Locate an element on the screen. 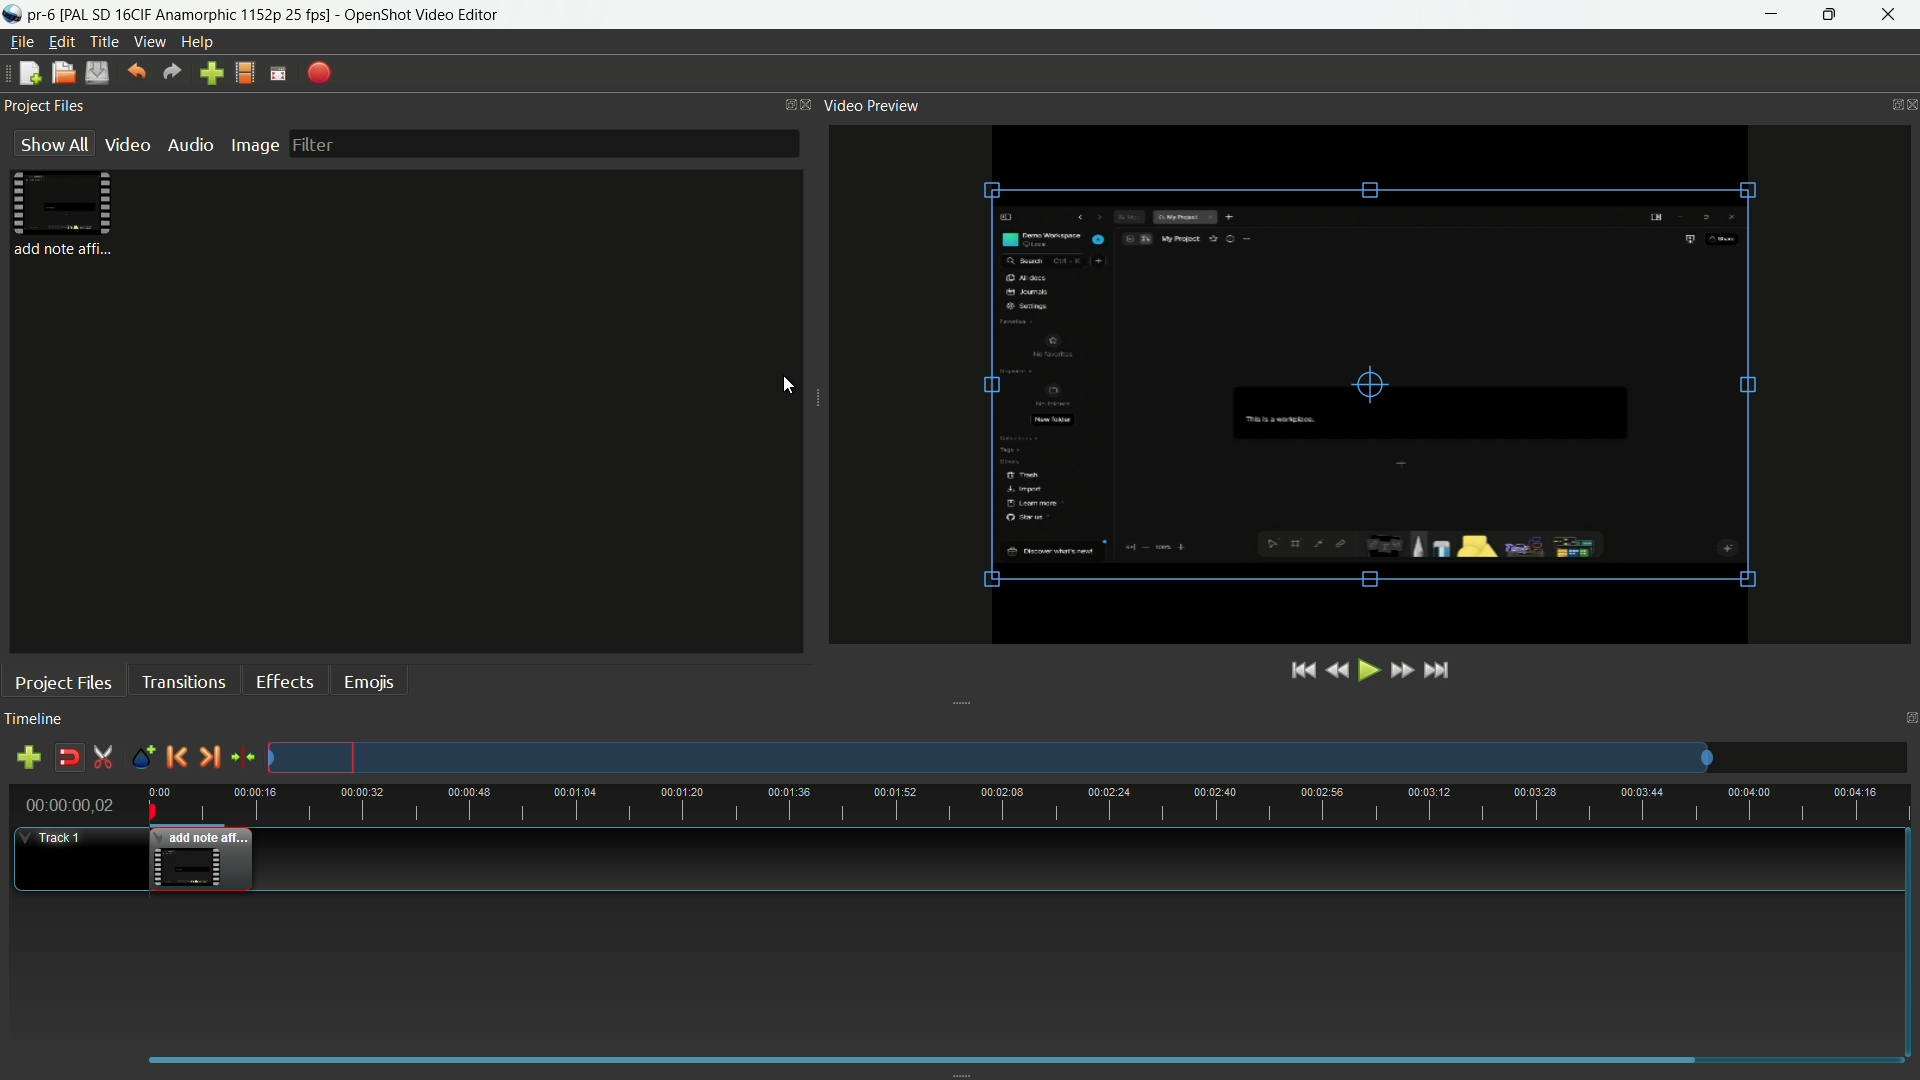 Image resolution: width=1920 pixels, height=1080 pixels. time is located at coordinates (1028, 802).